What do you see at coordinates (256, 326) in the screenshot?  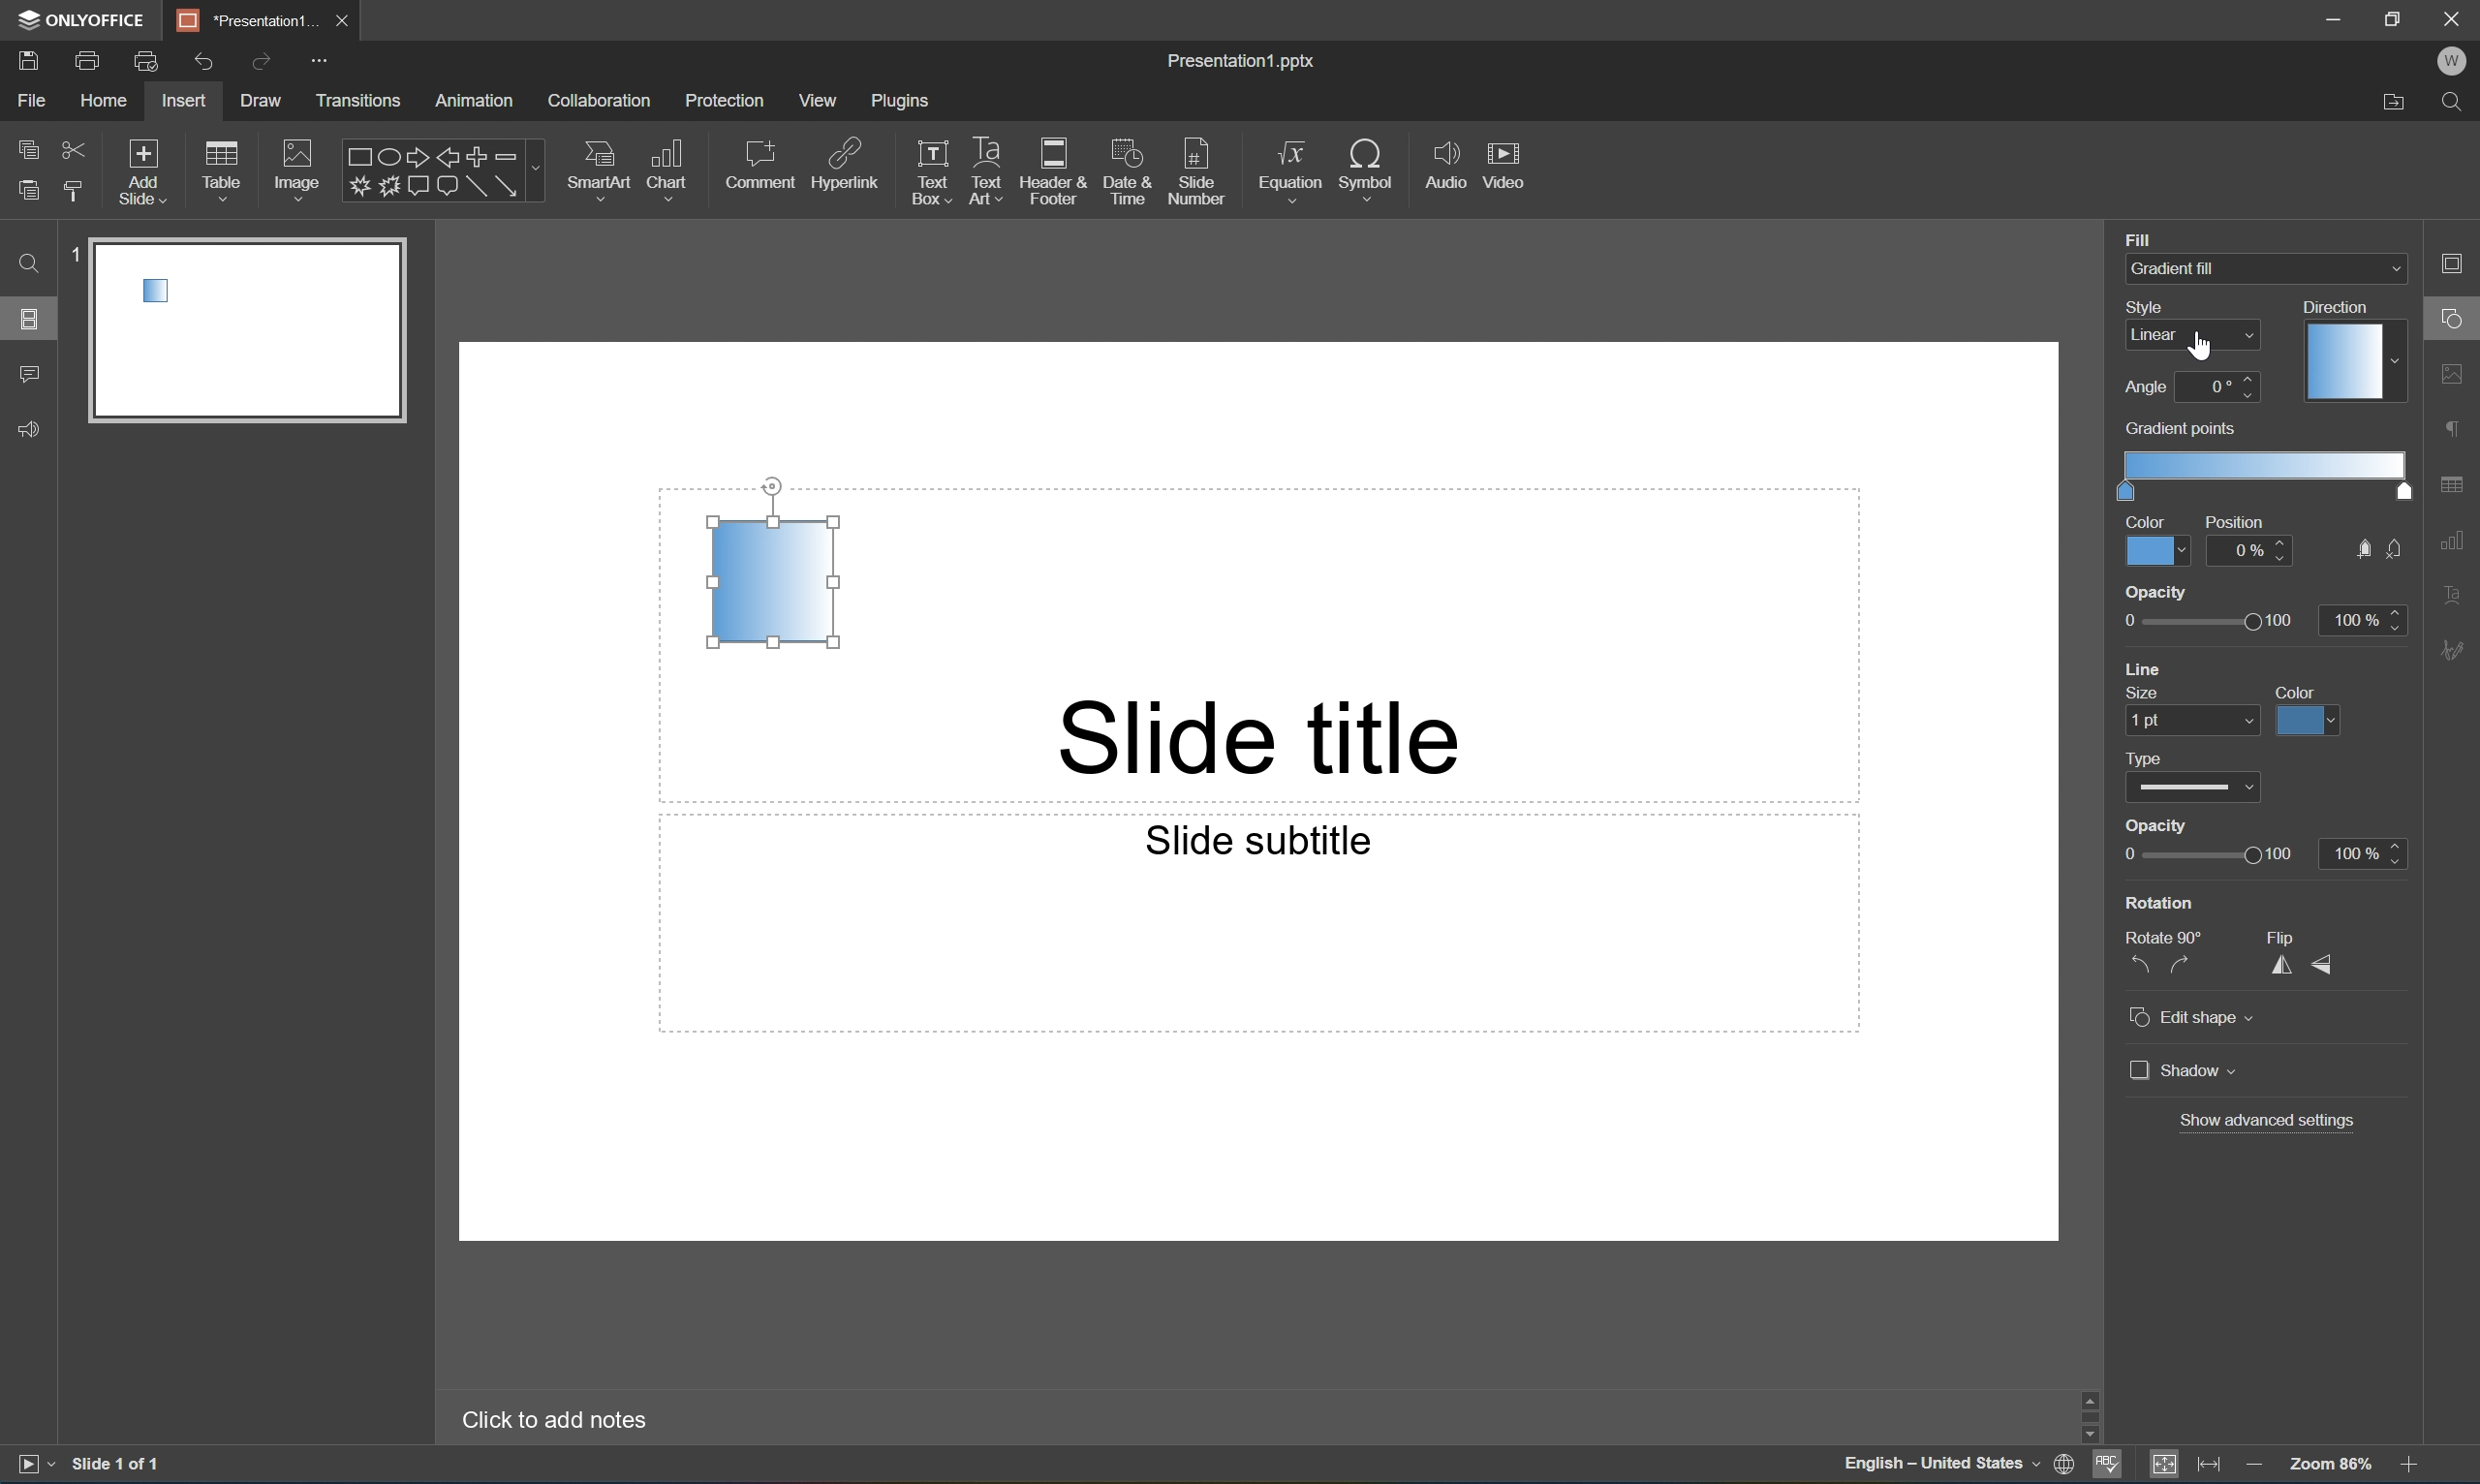 I see `Slide` at bounding box center [256, 326].